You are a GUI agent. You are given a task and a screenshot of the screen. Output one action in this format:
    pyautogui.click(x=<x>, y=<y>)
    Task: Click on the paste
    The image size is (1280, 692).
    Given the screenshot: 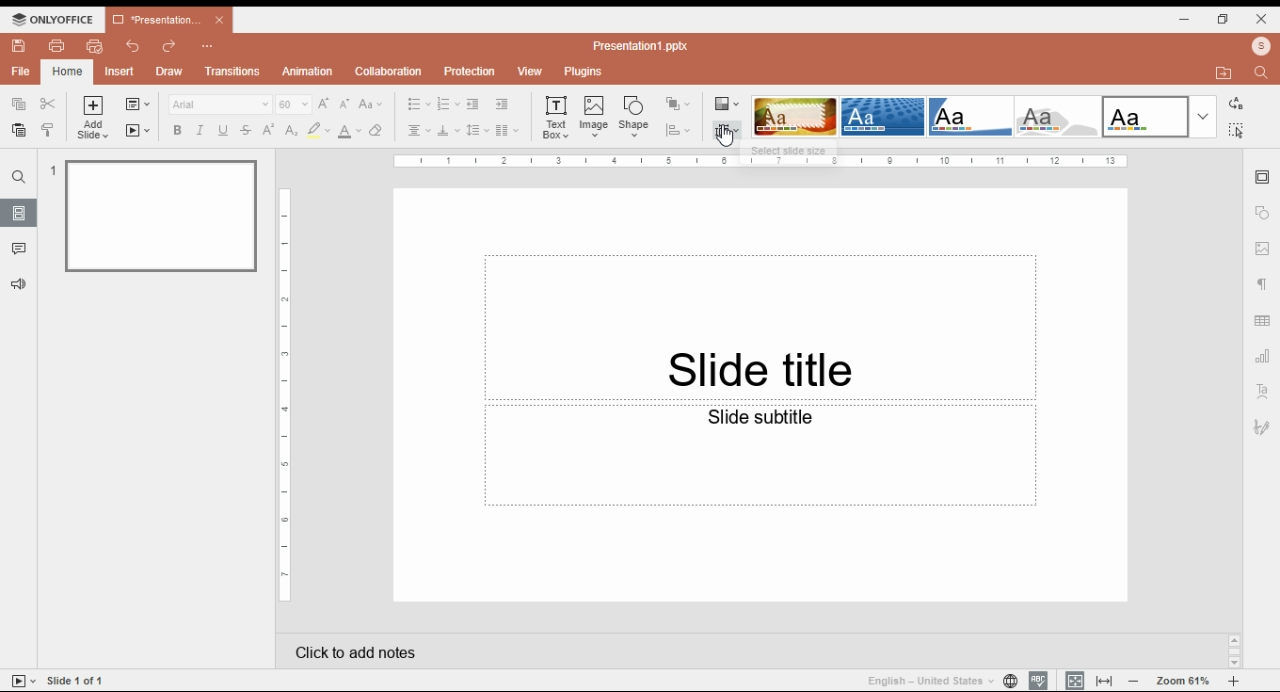 What is the action you would take?
    pyautogui.click(x=17, y=130)
    